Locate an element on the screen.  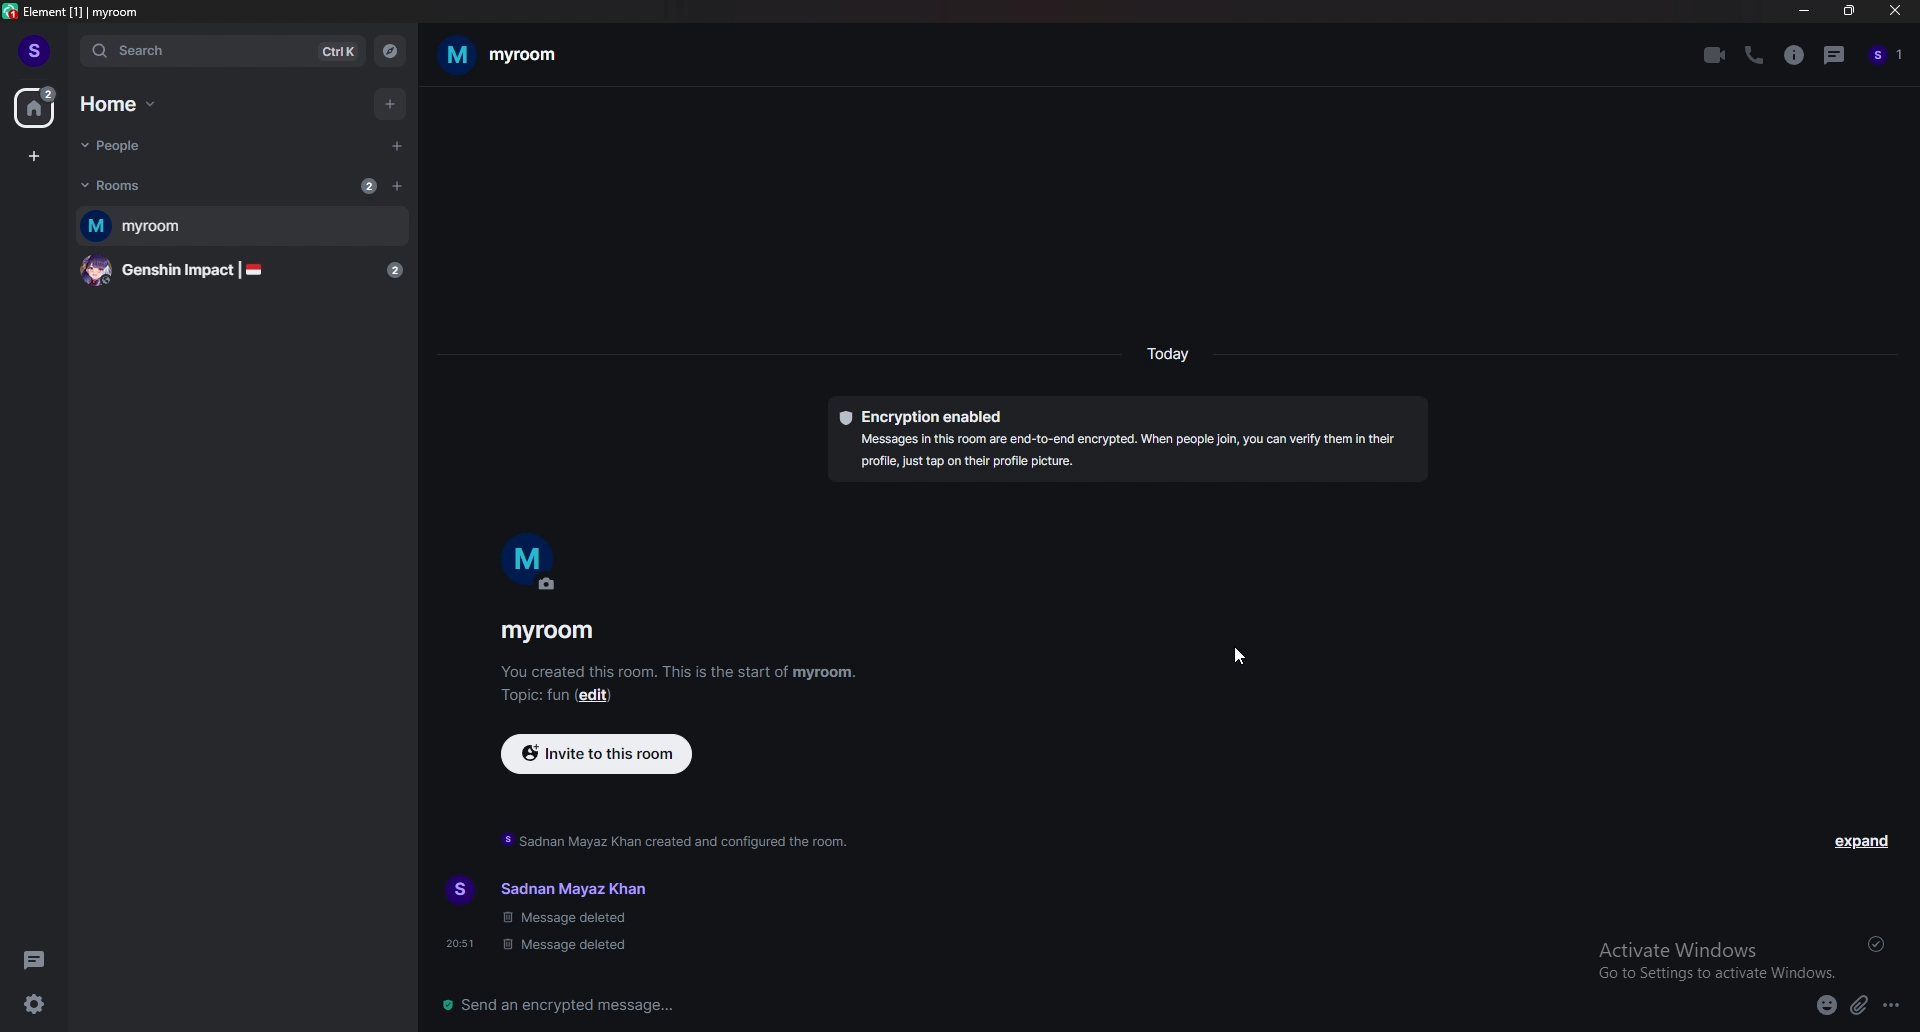
threads is located at coordinates (1836, 54).